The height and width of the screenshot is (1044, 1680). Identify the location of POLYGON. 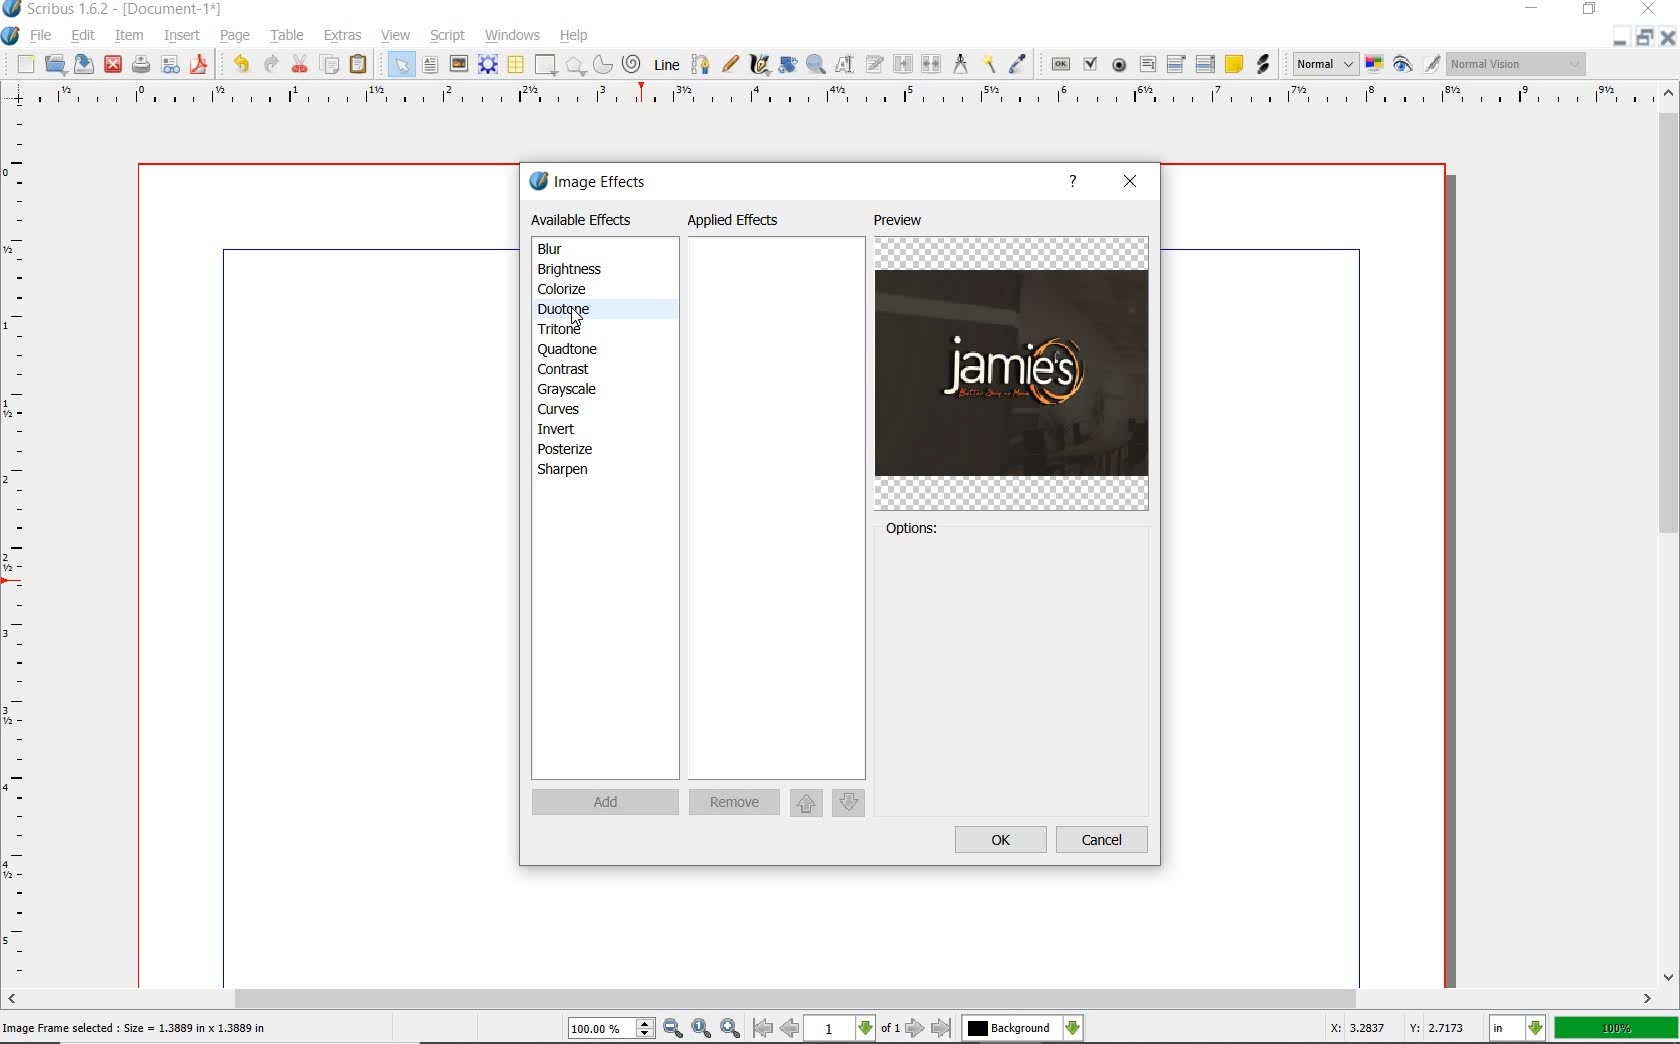
(575, 66).